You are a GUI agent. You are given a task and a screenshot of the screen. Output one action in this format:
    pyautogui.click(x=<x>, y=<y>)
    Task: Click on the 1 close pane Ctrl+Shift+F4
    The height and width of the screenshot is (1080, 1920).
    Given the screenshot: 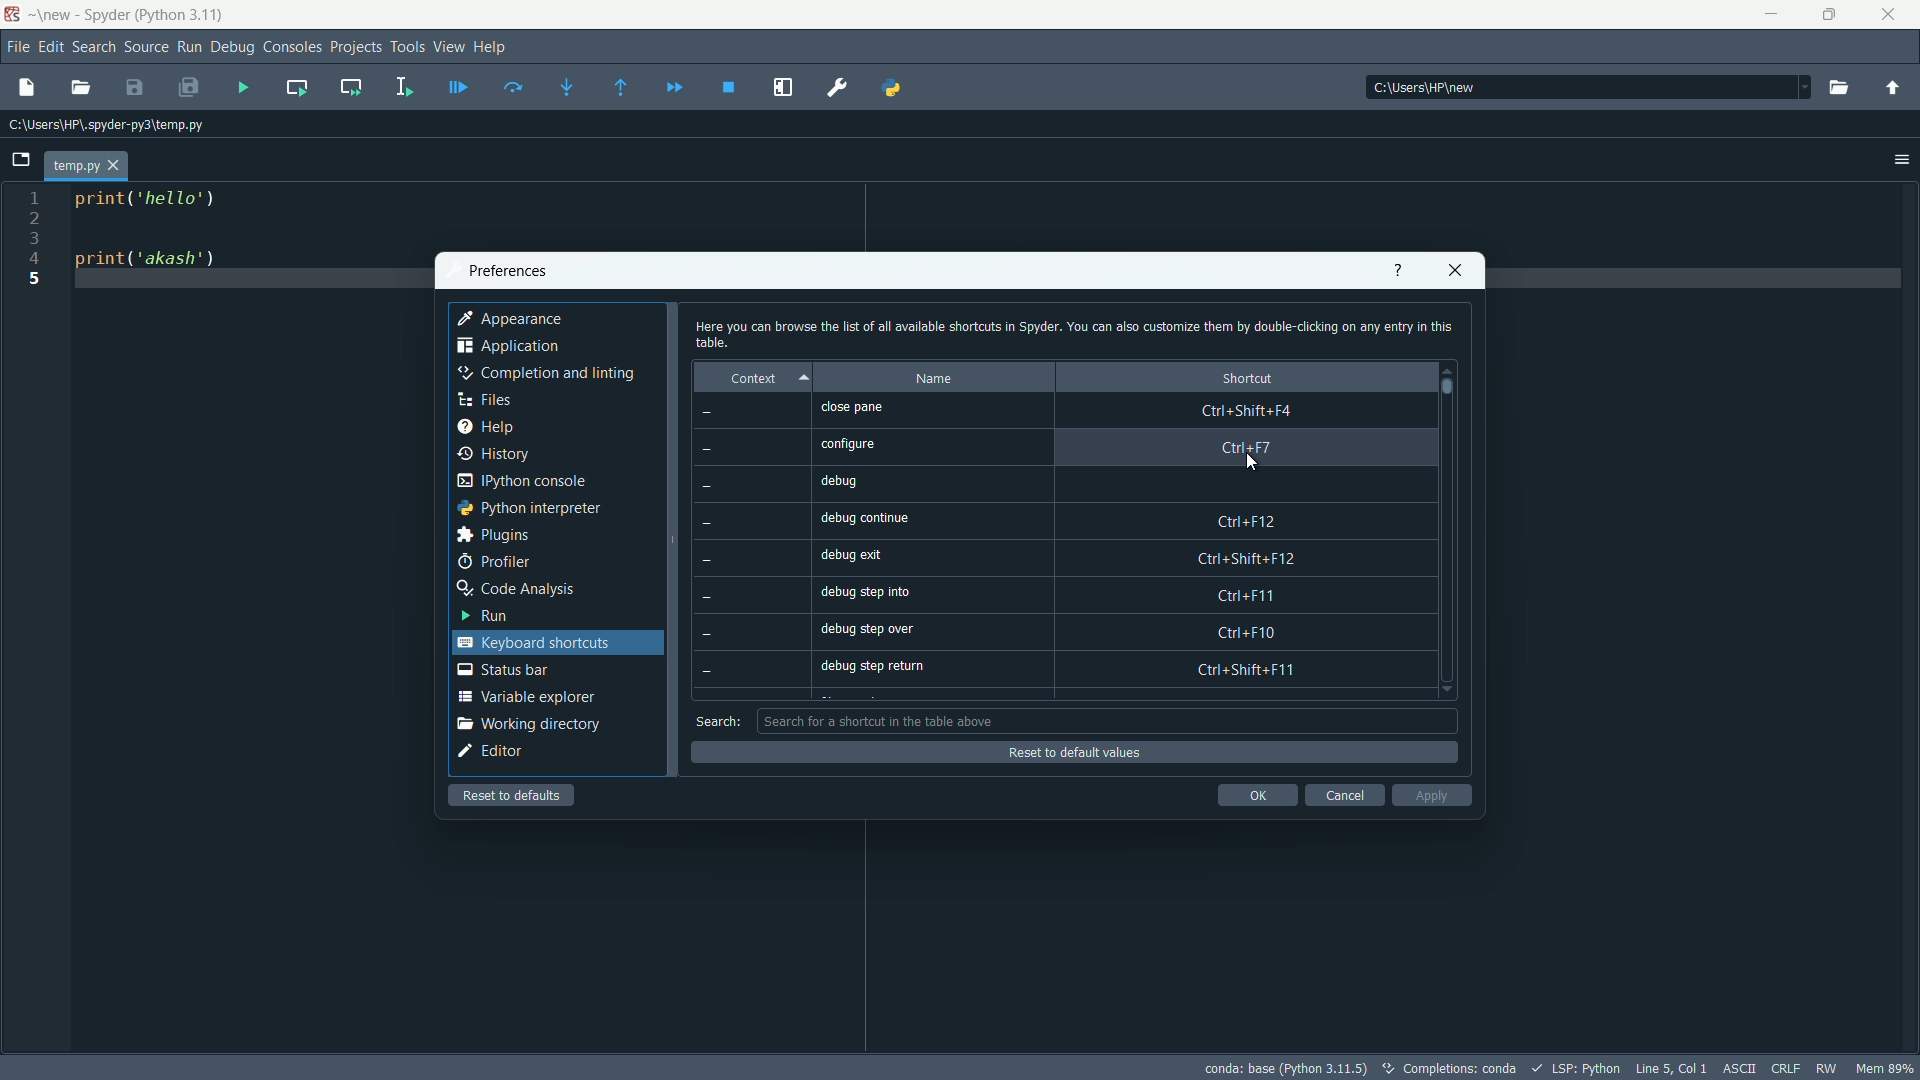 What is the action you would take?
    pyautogui.click(x=1073, y=409)
    